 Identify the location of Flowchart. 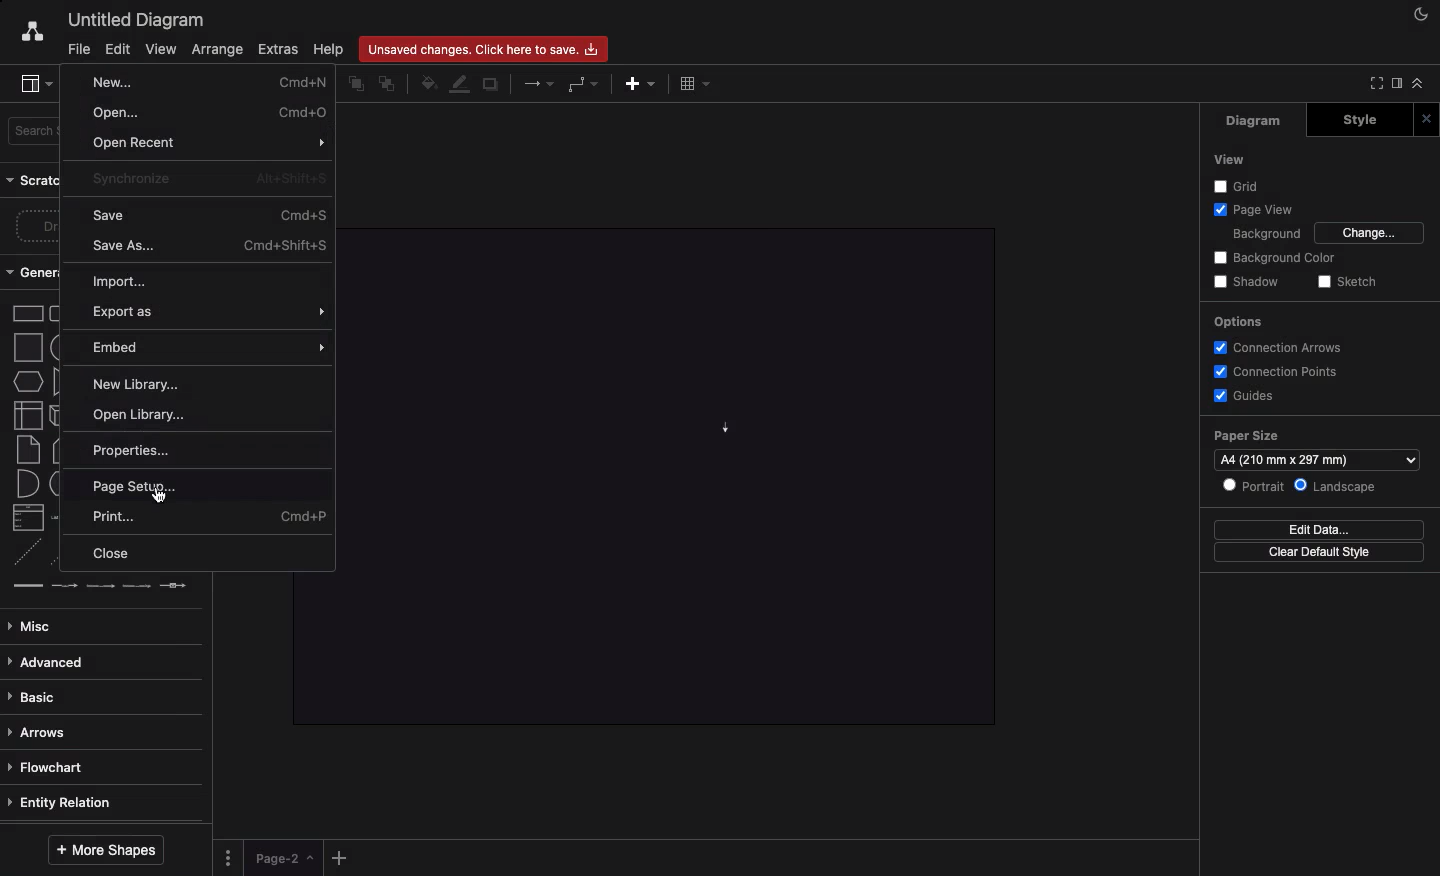
(47, 767).